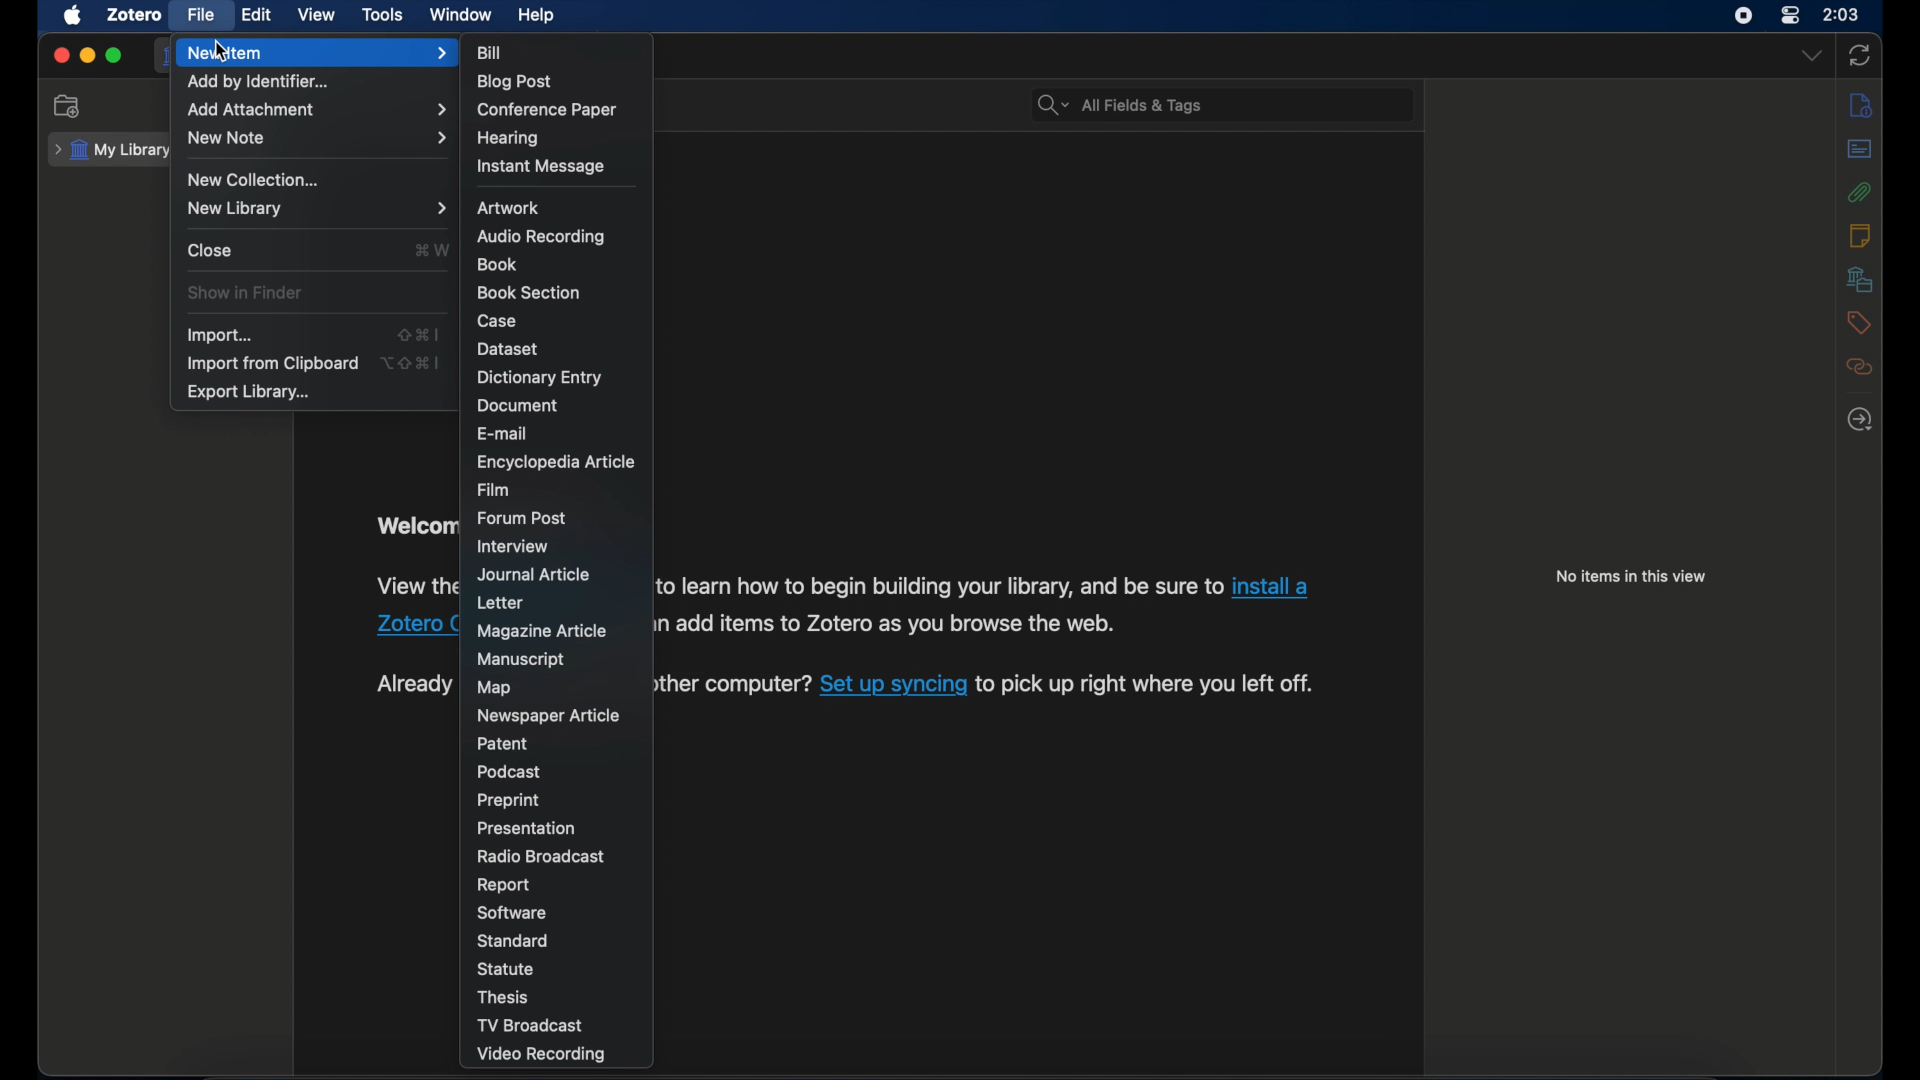 The image size is (1920, 1080). What do you see at coordinates (260, 84) in the screenshot?
I see `add by identifier` at bounding box center [260, 84].